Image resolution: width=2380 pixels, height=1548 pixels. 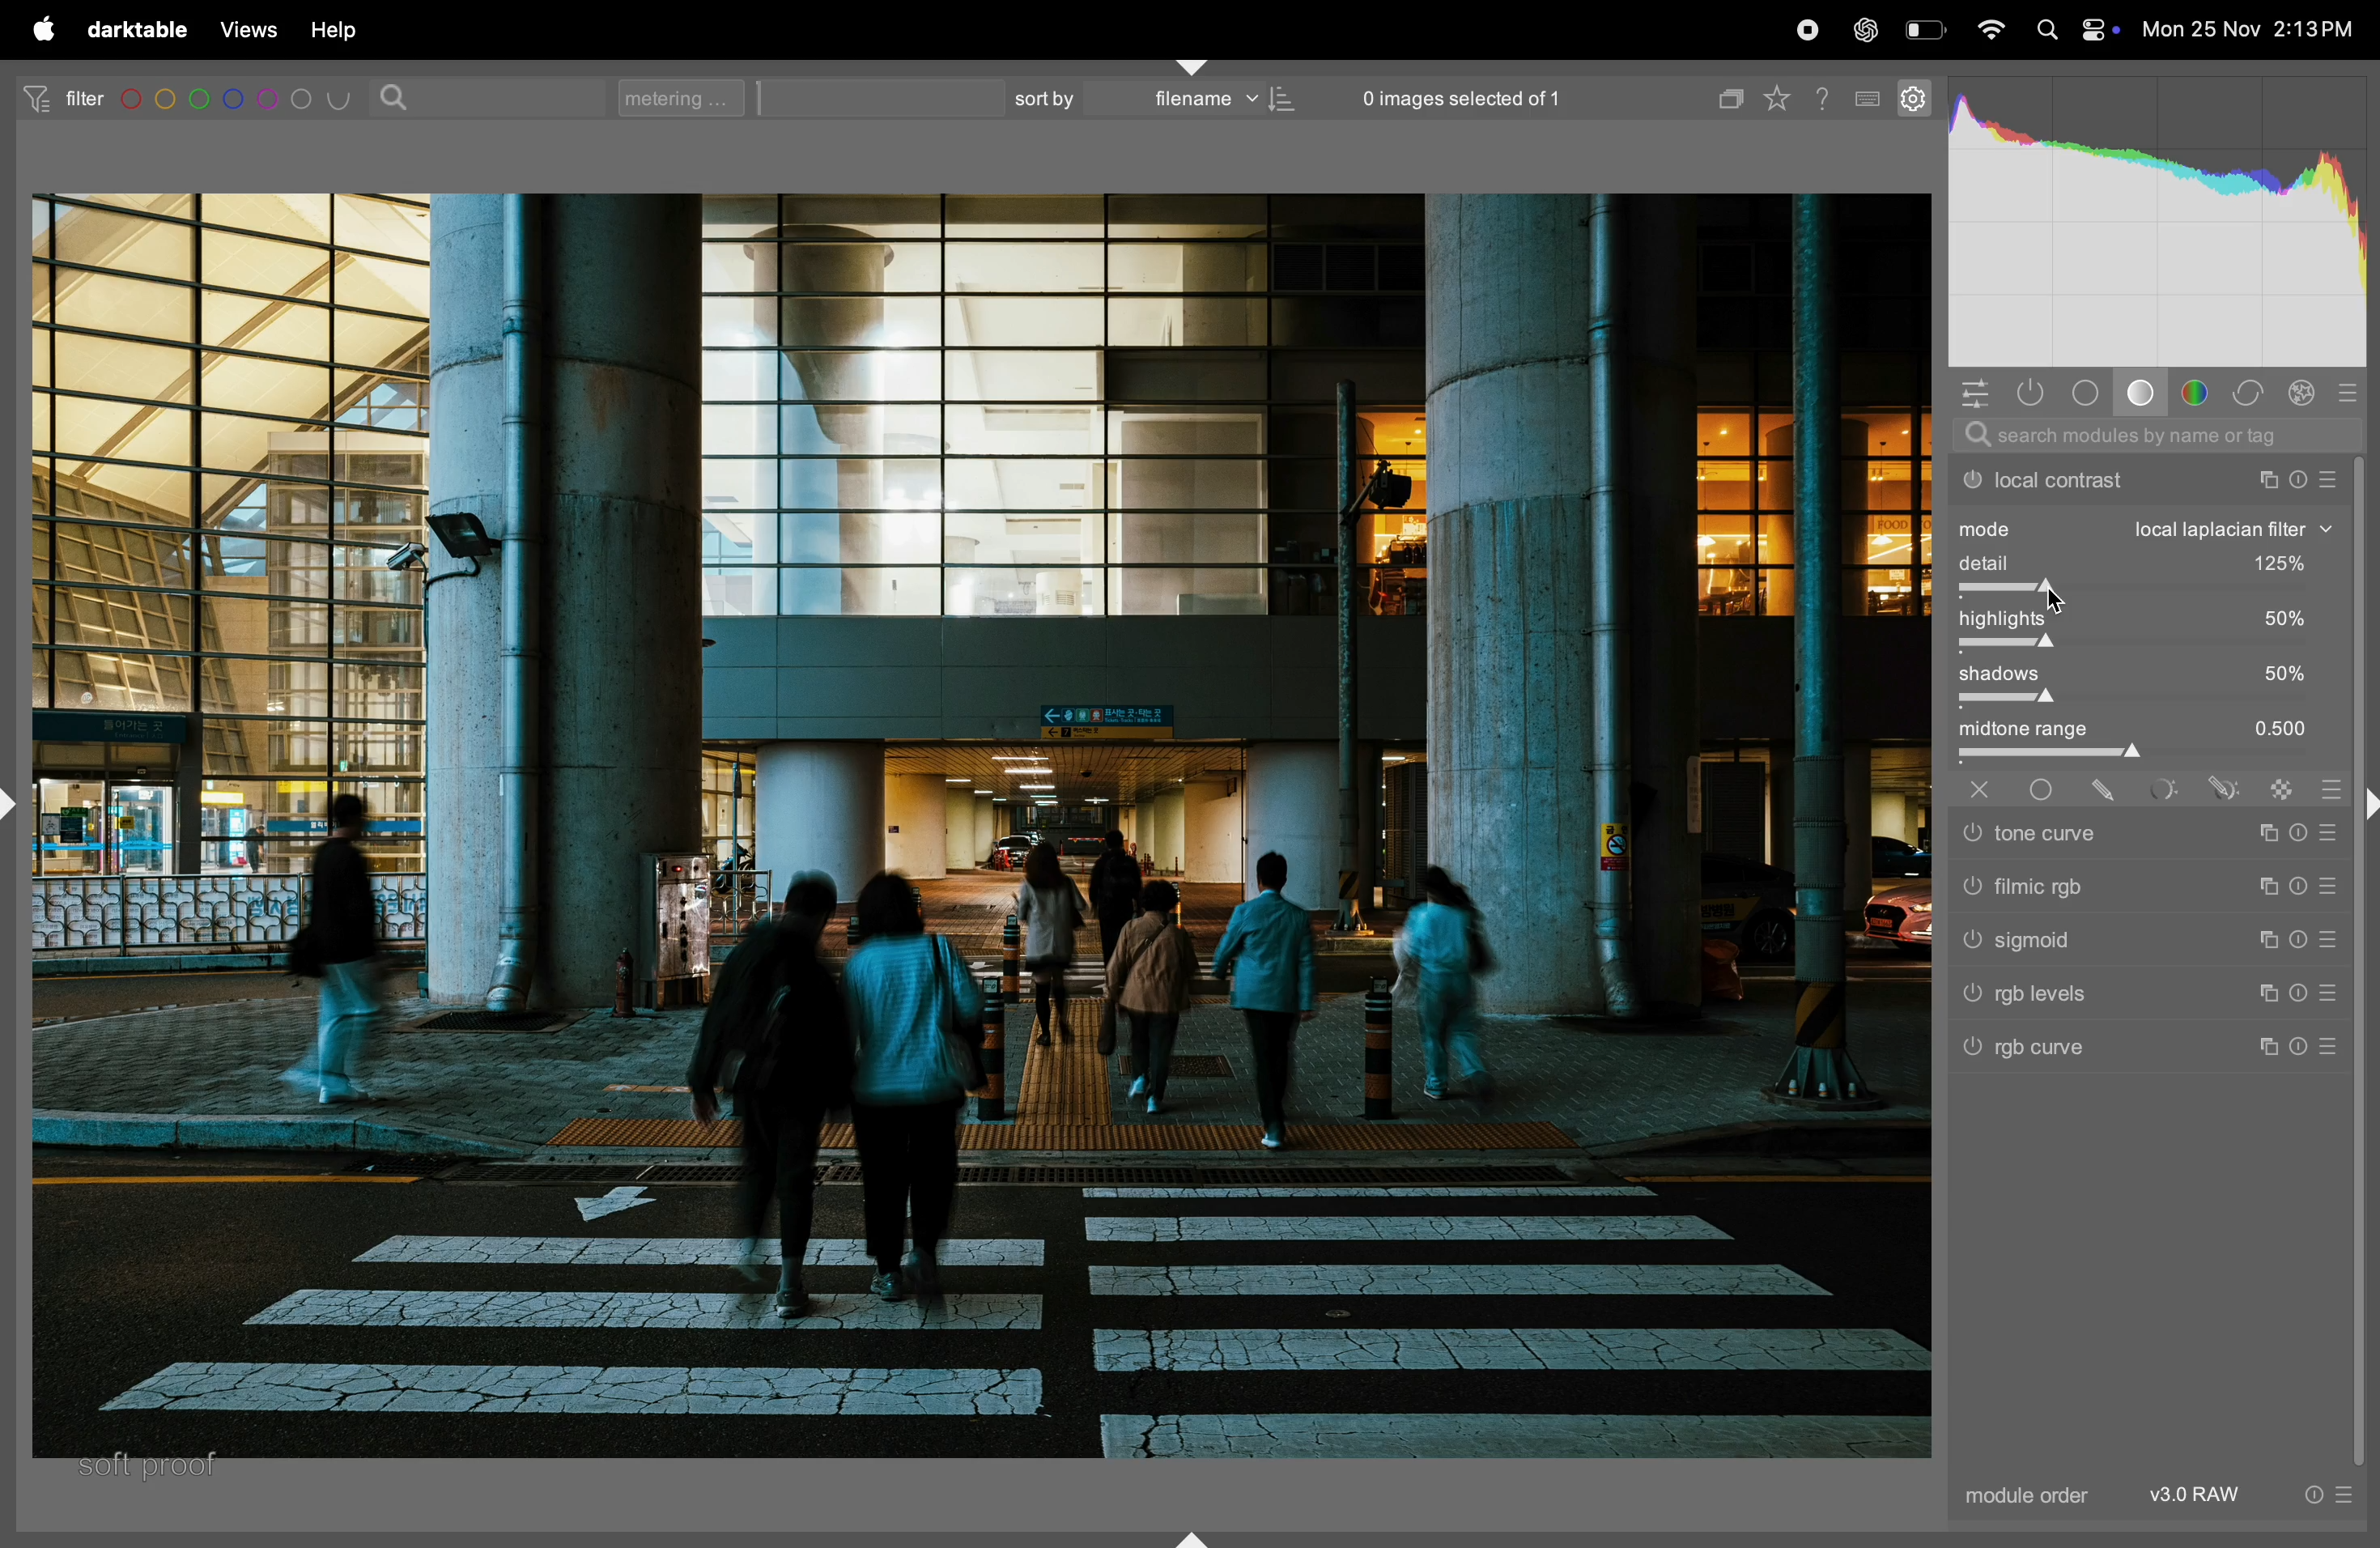 I want to click on highlights, so click(x=2145, y=620).